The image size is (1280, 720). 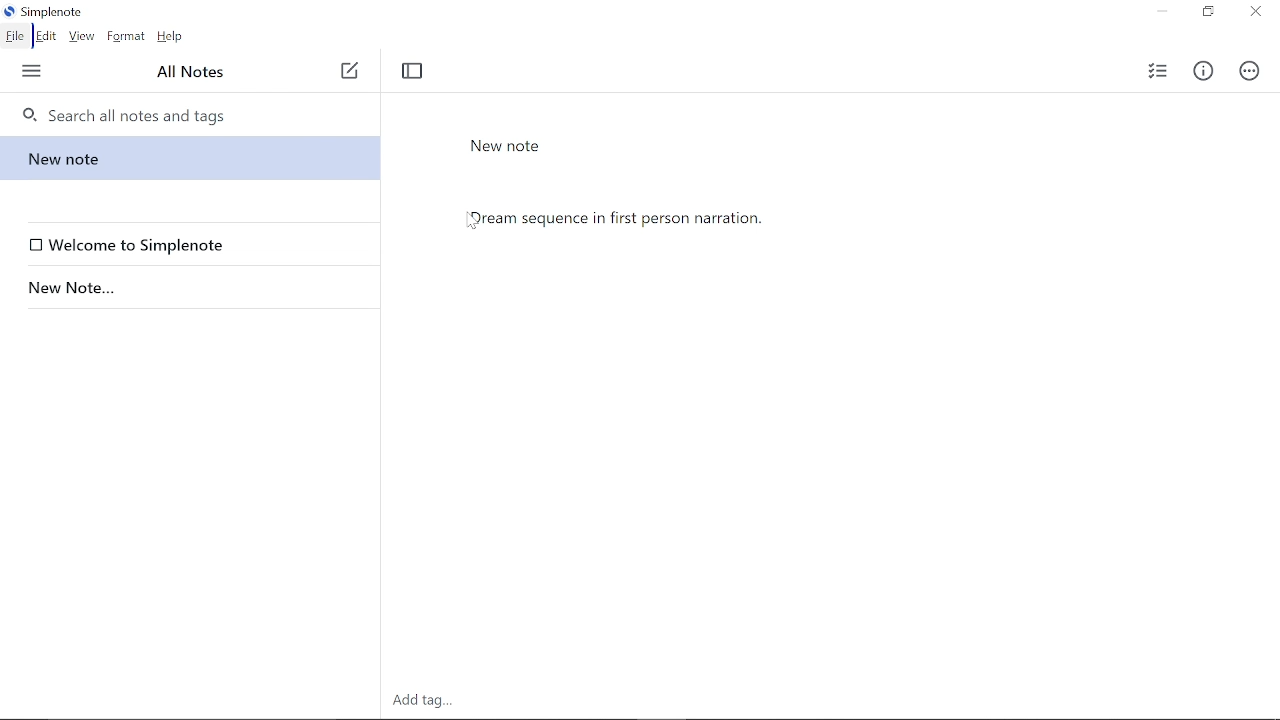 I want to click on View, so click(x=82, y=36).